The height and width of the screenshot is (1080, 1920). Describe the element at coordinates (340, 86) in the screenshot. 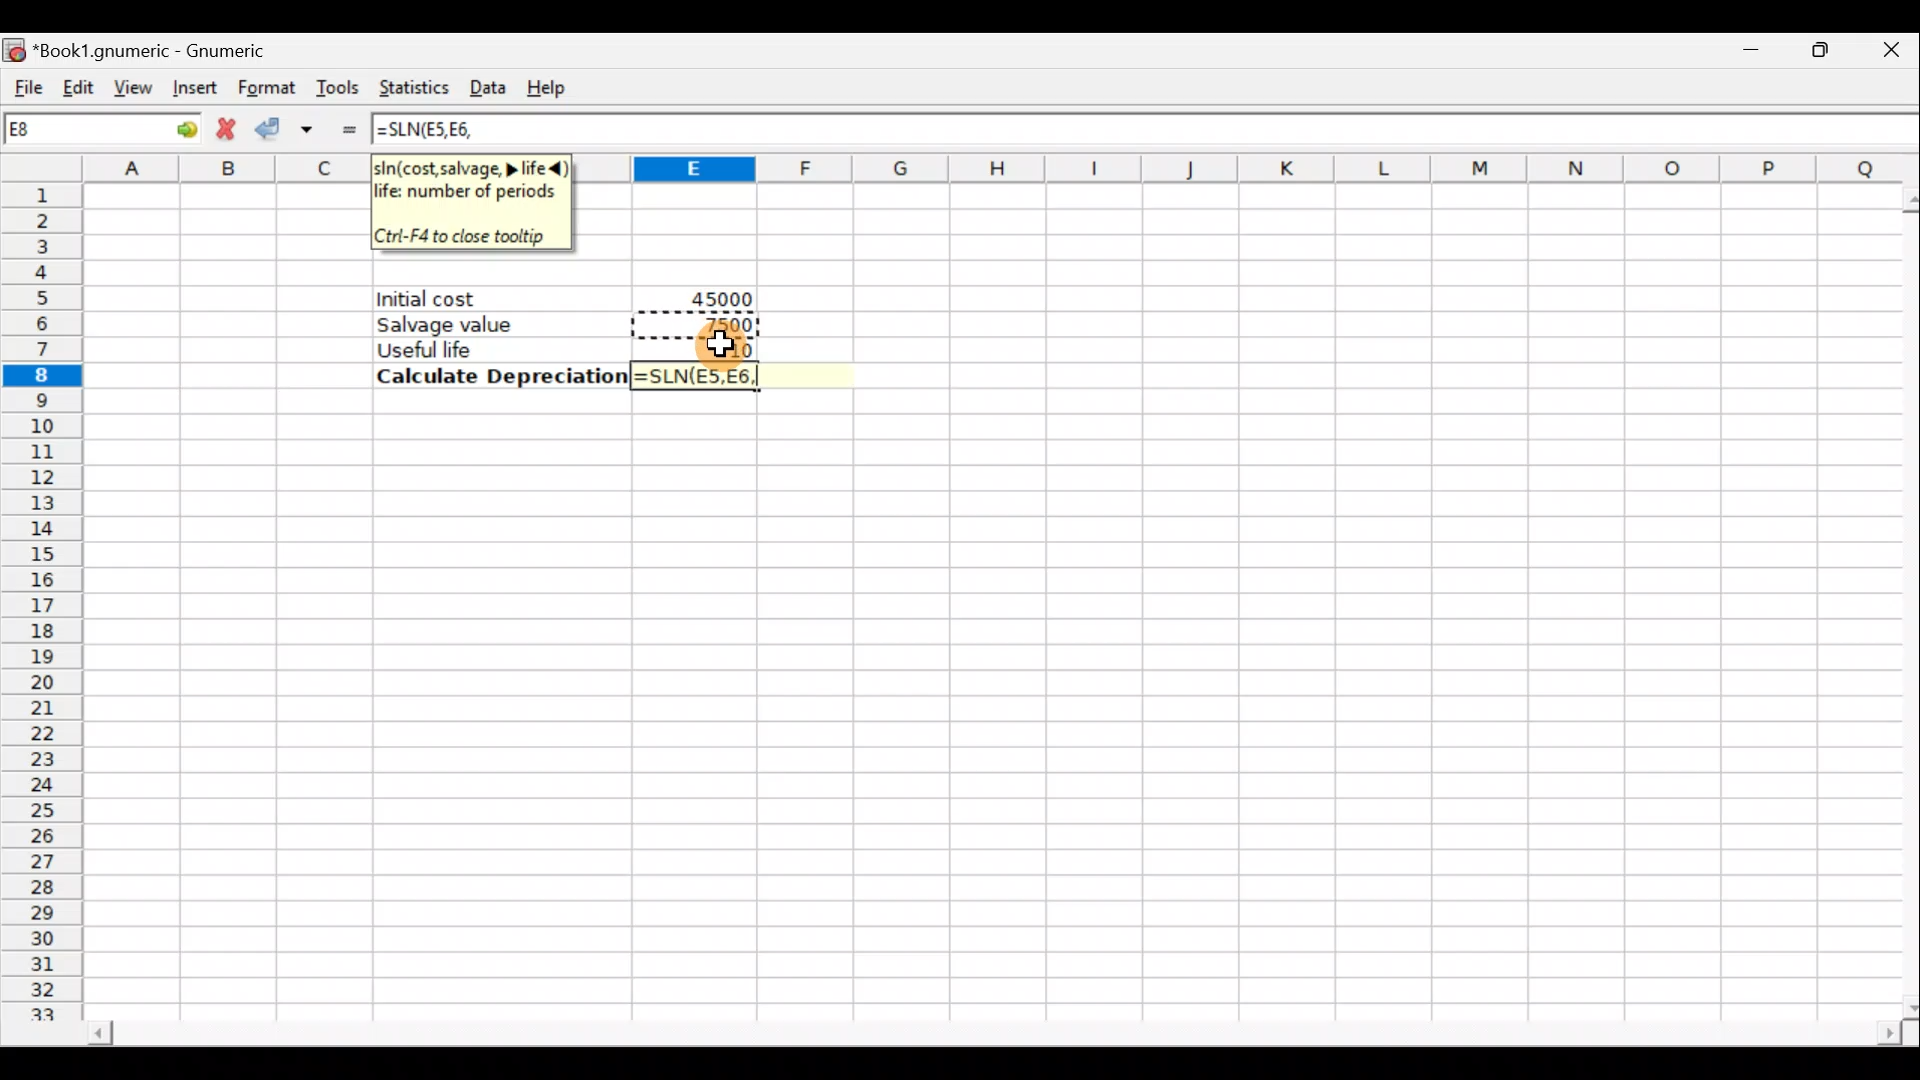

I see `Tools` at that location.